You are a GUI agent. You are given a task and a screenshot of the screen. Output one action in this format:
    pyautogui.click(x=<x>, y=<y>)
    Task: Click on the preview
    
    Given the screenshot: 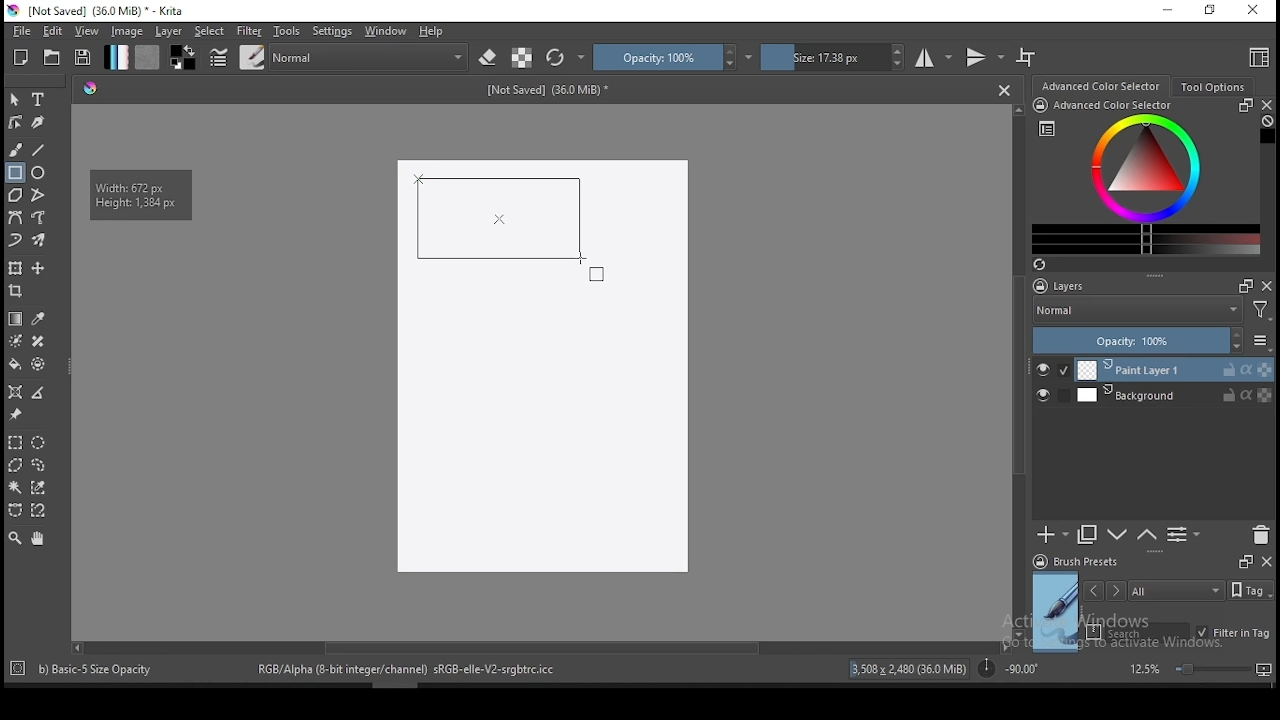 What is the action you would take?
    pyautogui.click(x=1056, y=612)
    